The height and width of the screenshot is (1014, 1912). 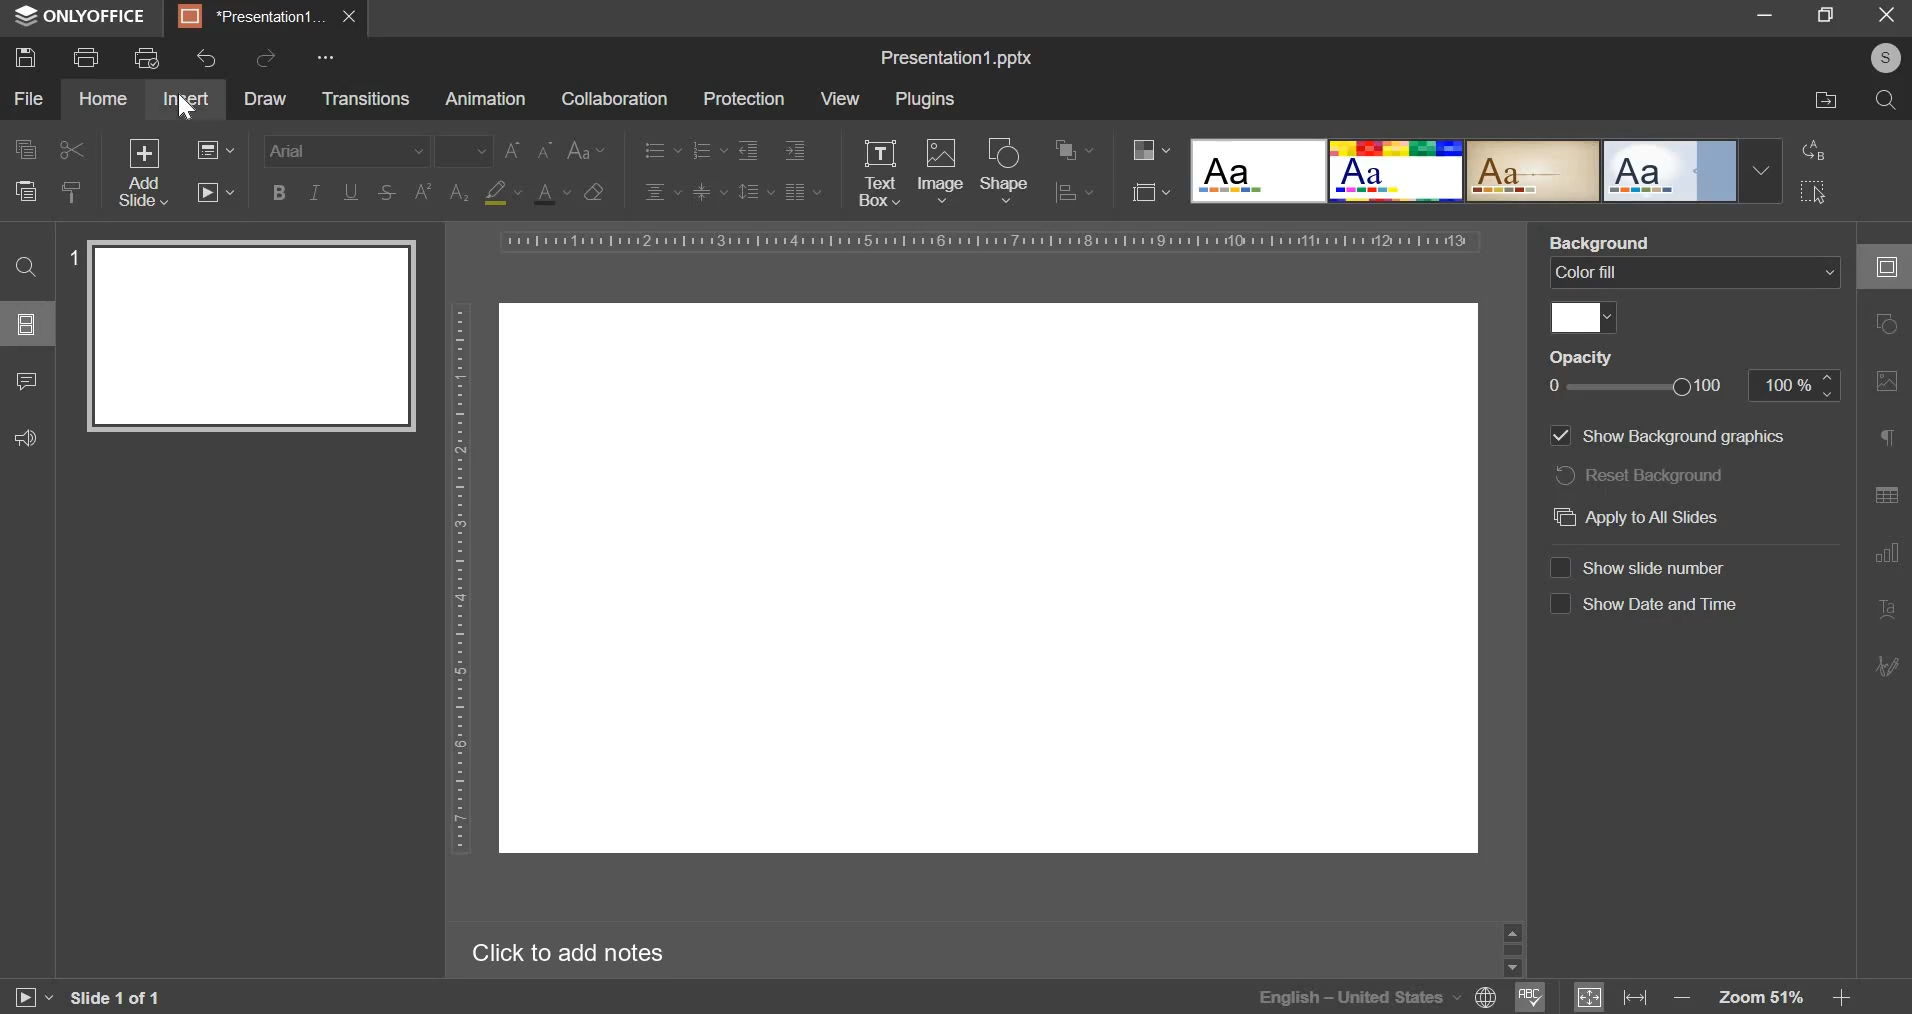 What do you see at coordinates (1883, 263) in the screenshot?
I see `slide settings` at bounding box center [1883, 263].